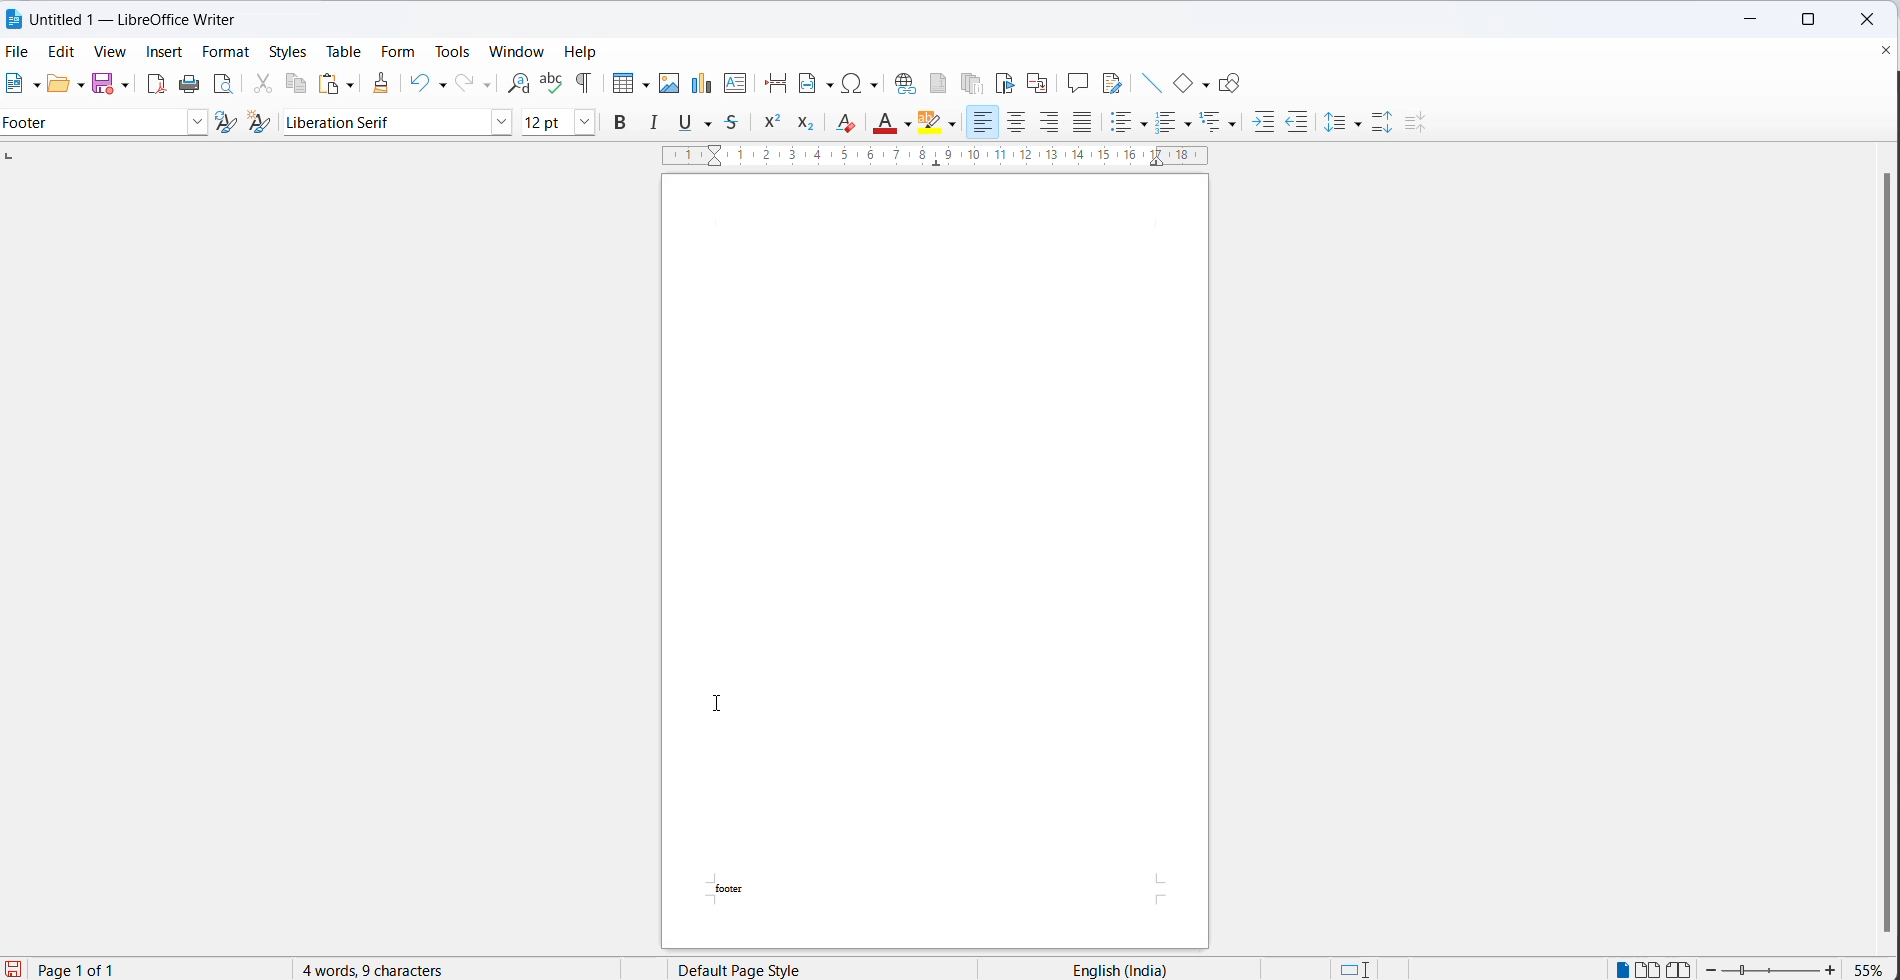 Image resolution: width=1900 pixels, height=980 pixels. I want to click on toggle unordered list, so click(1167, 125).